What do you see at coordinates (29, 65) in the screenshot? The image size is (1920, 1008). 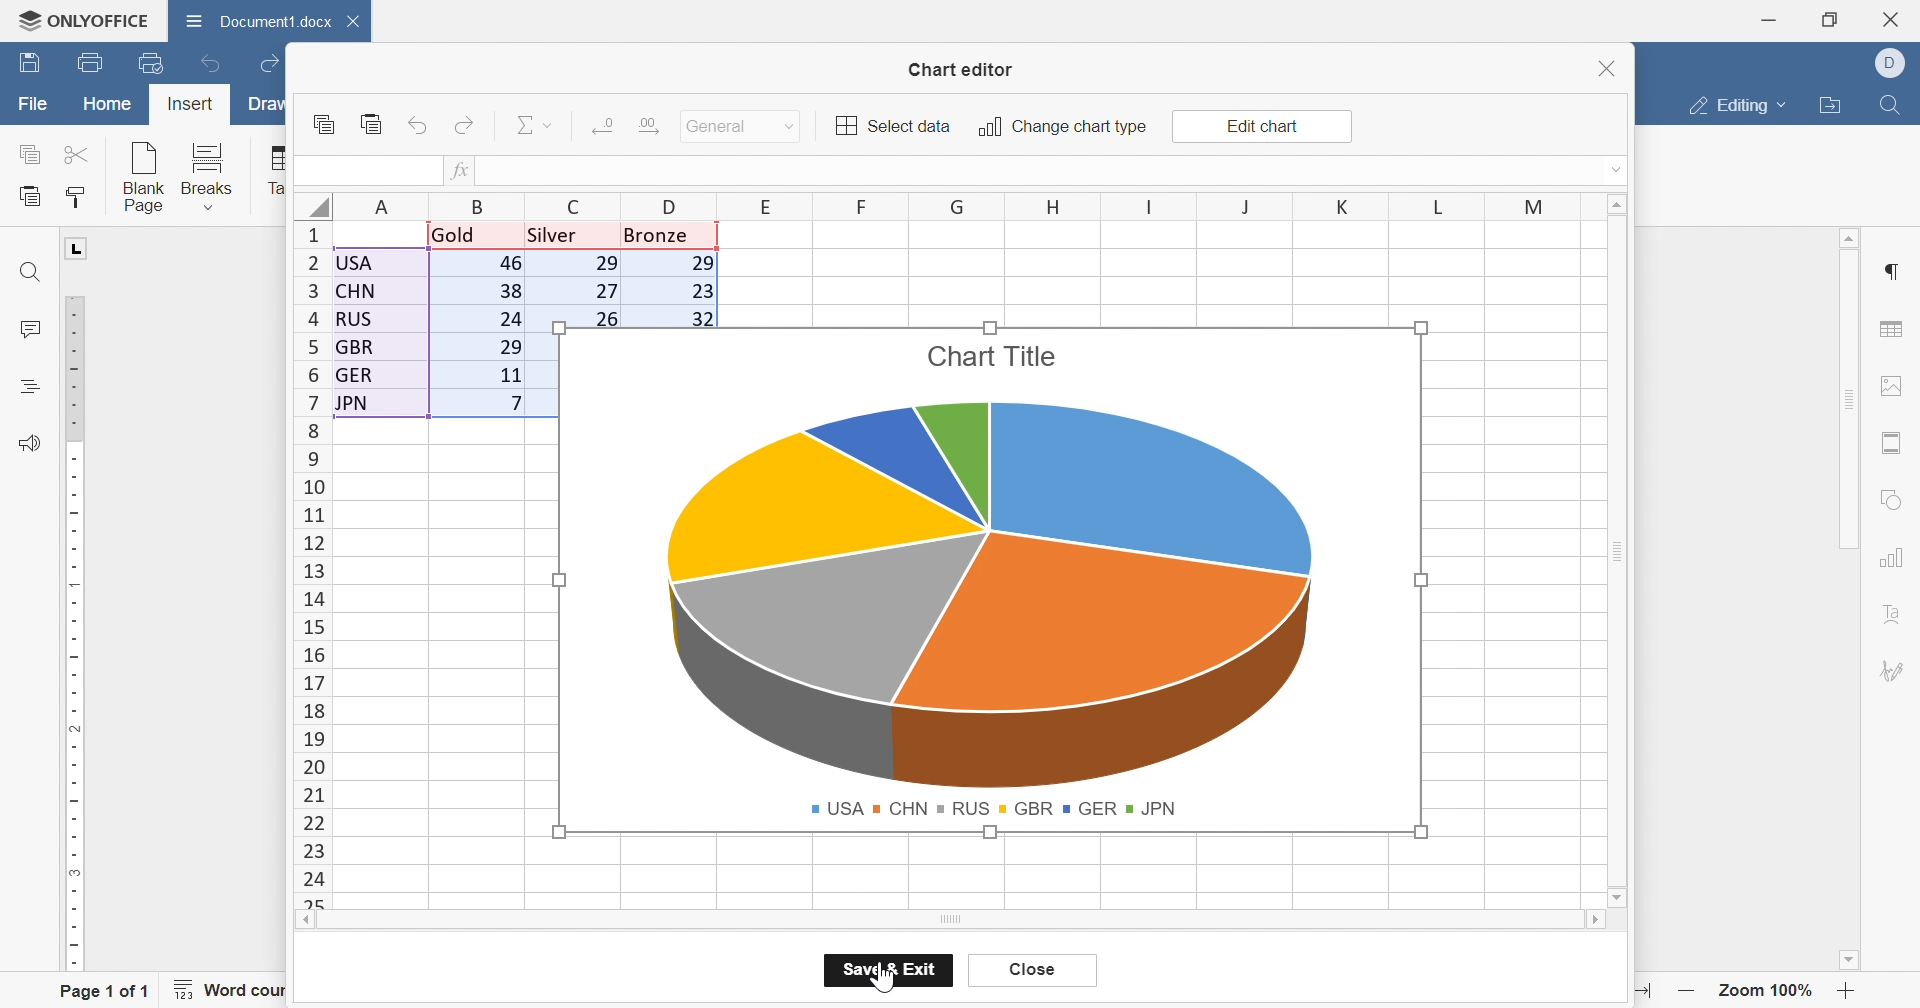 I see `Save` at bounding box center [29, 65].